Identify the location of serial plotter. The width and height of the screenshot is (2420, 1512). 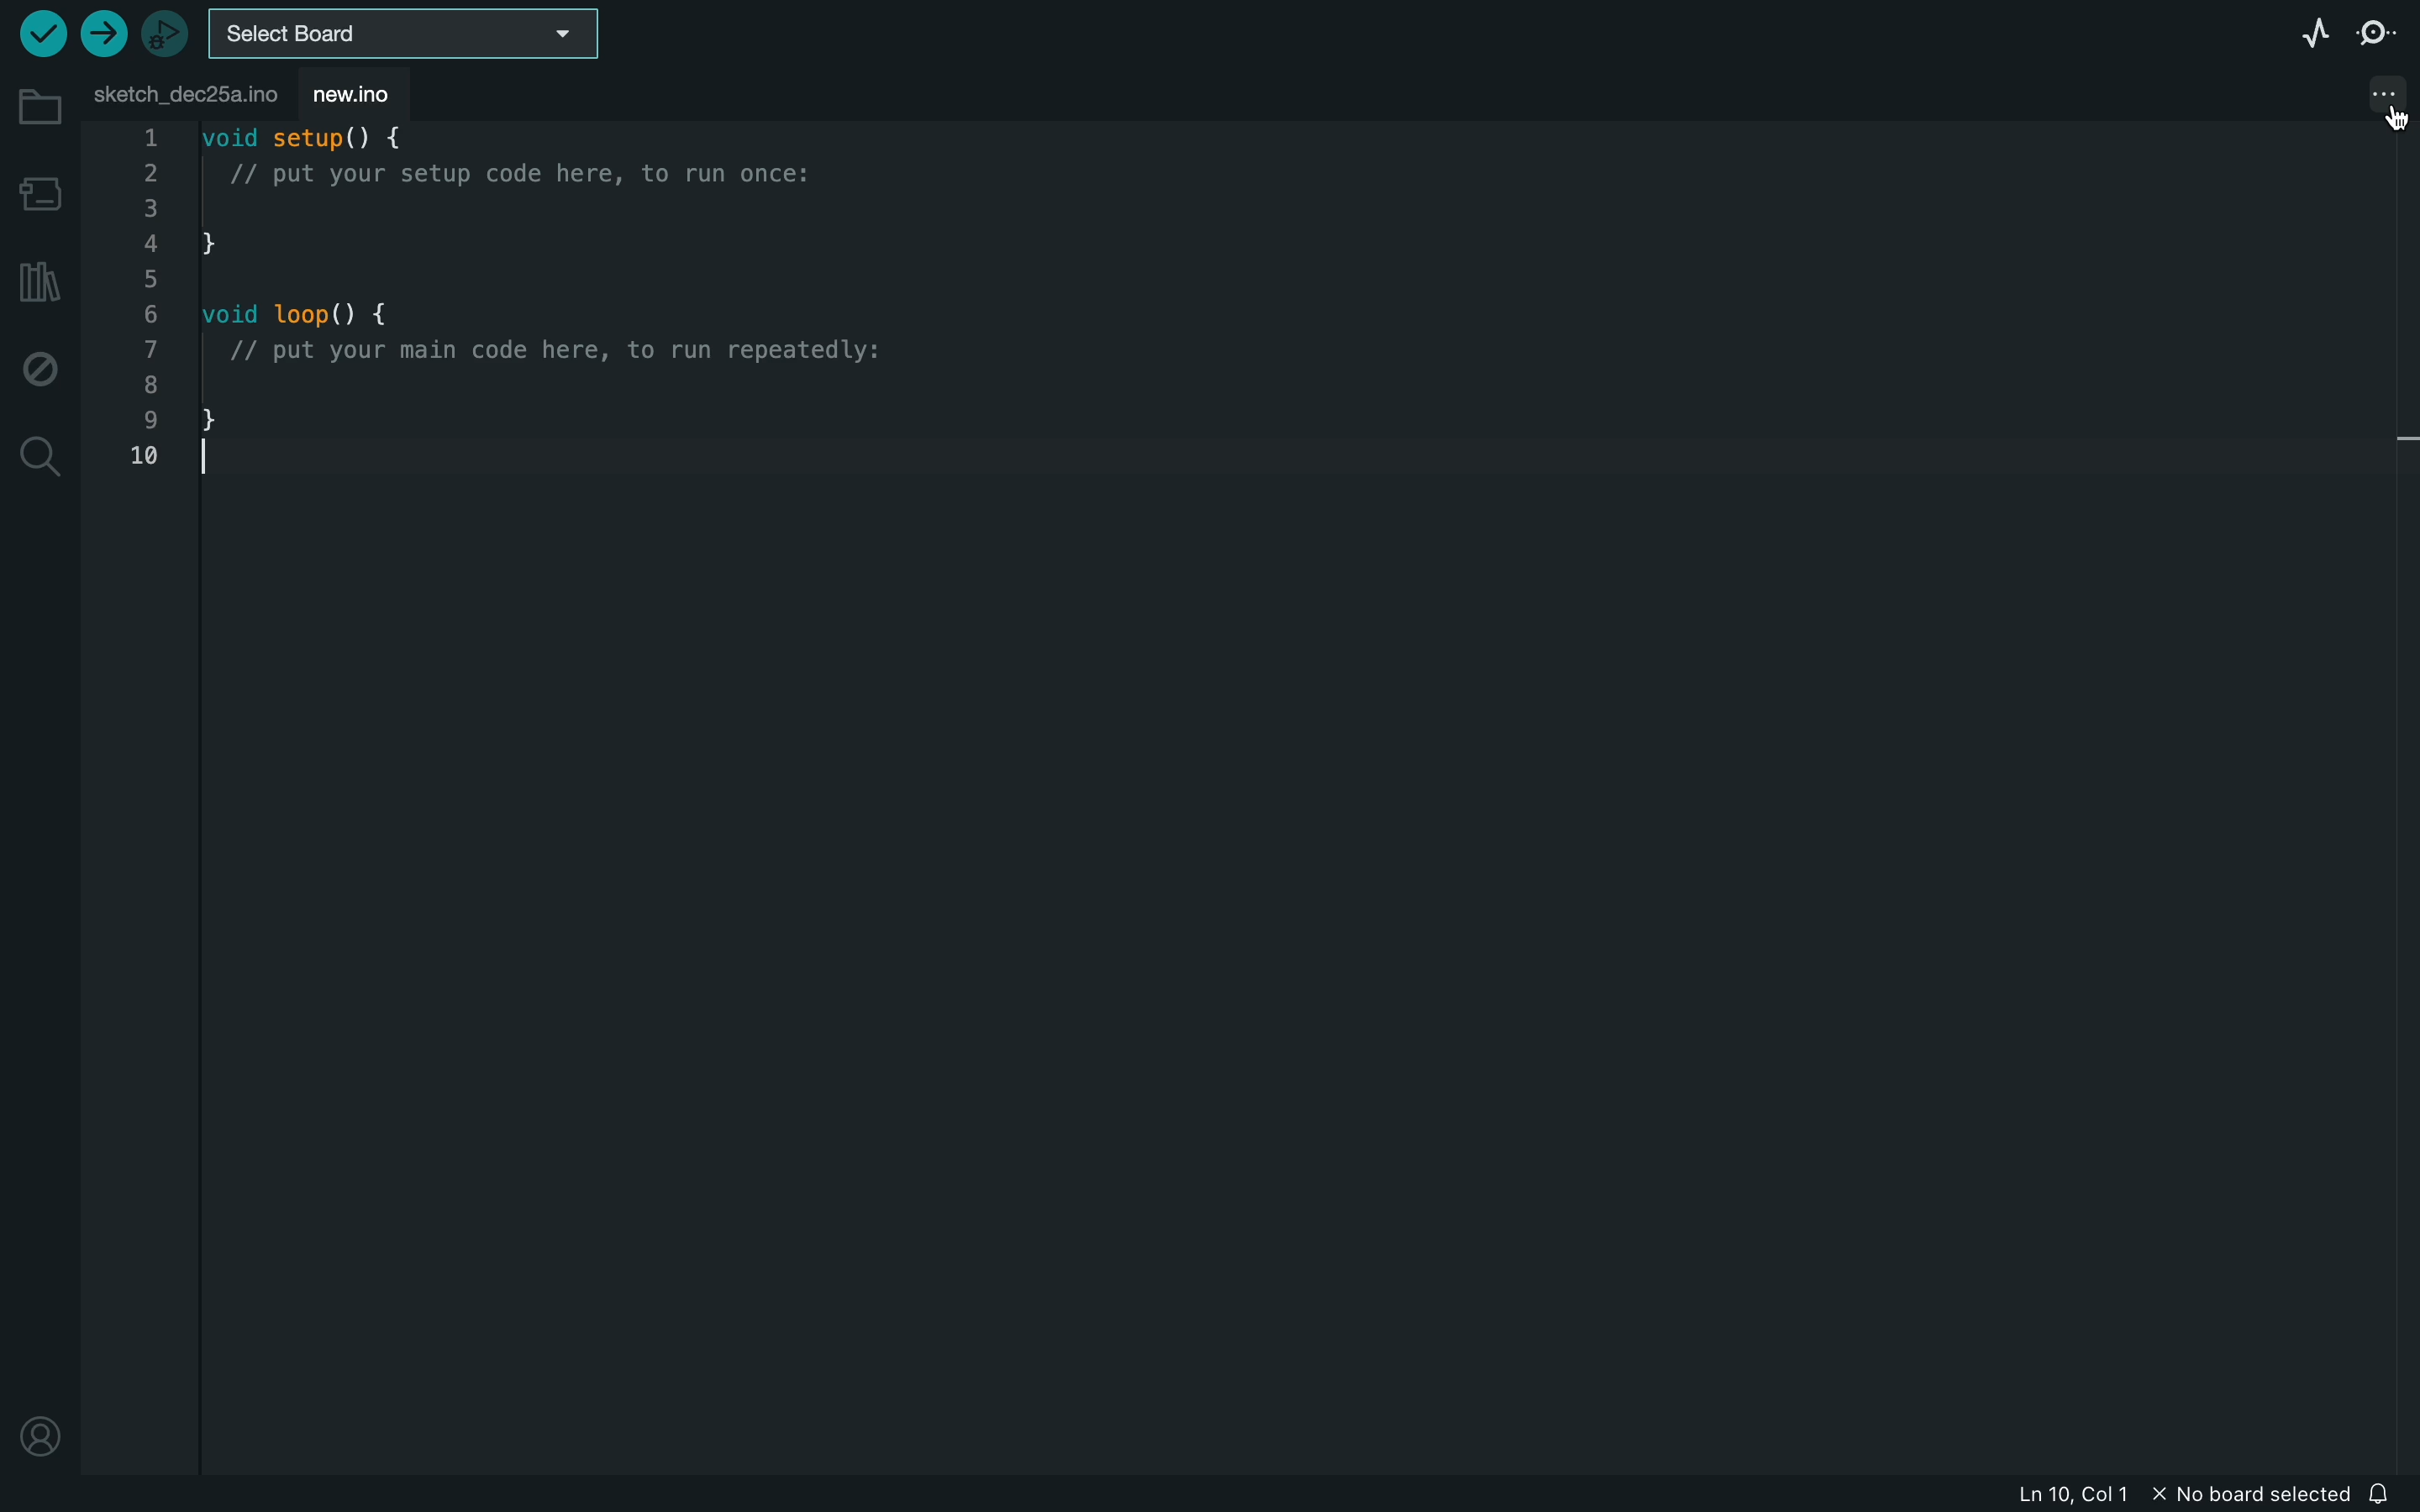
(2300, 35).